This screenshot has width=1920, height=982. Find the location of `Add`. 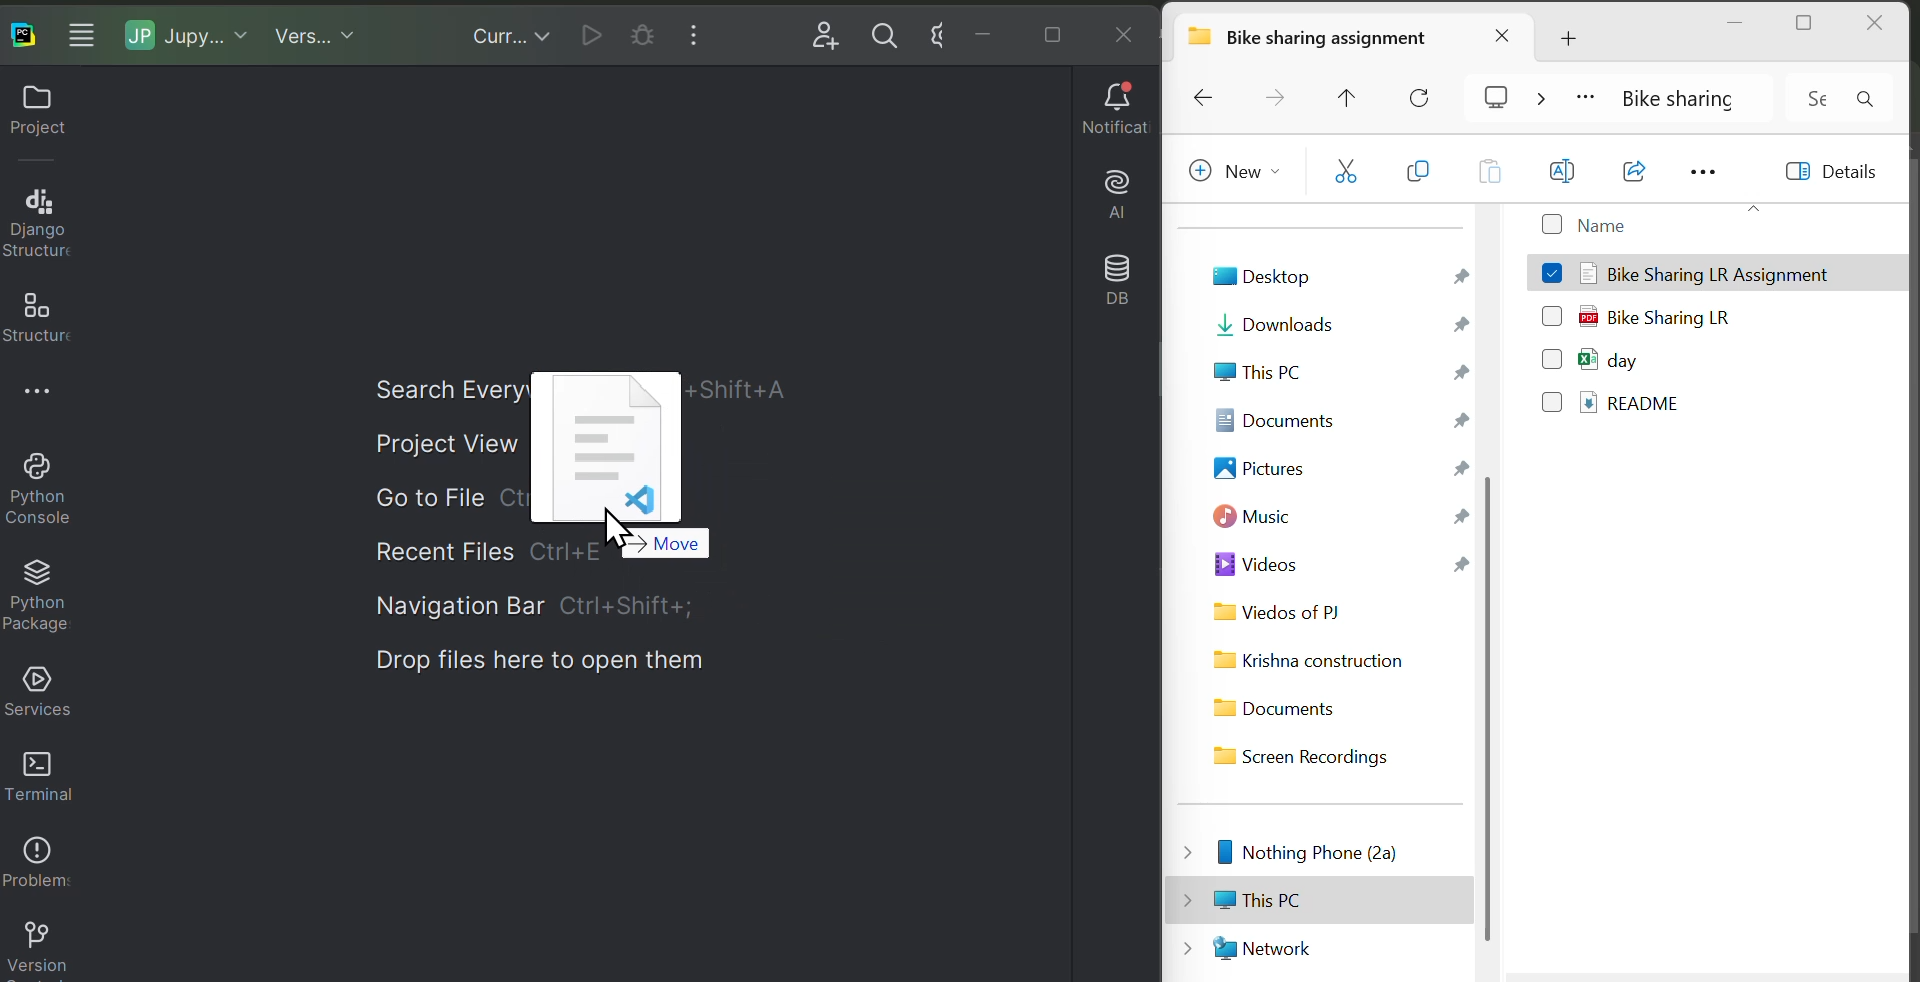

Add is located at coordinates (1589, 33).